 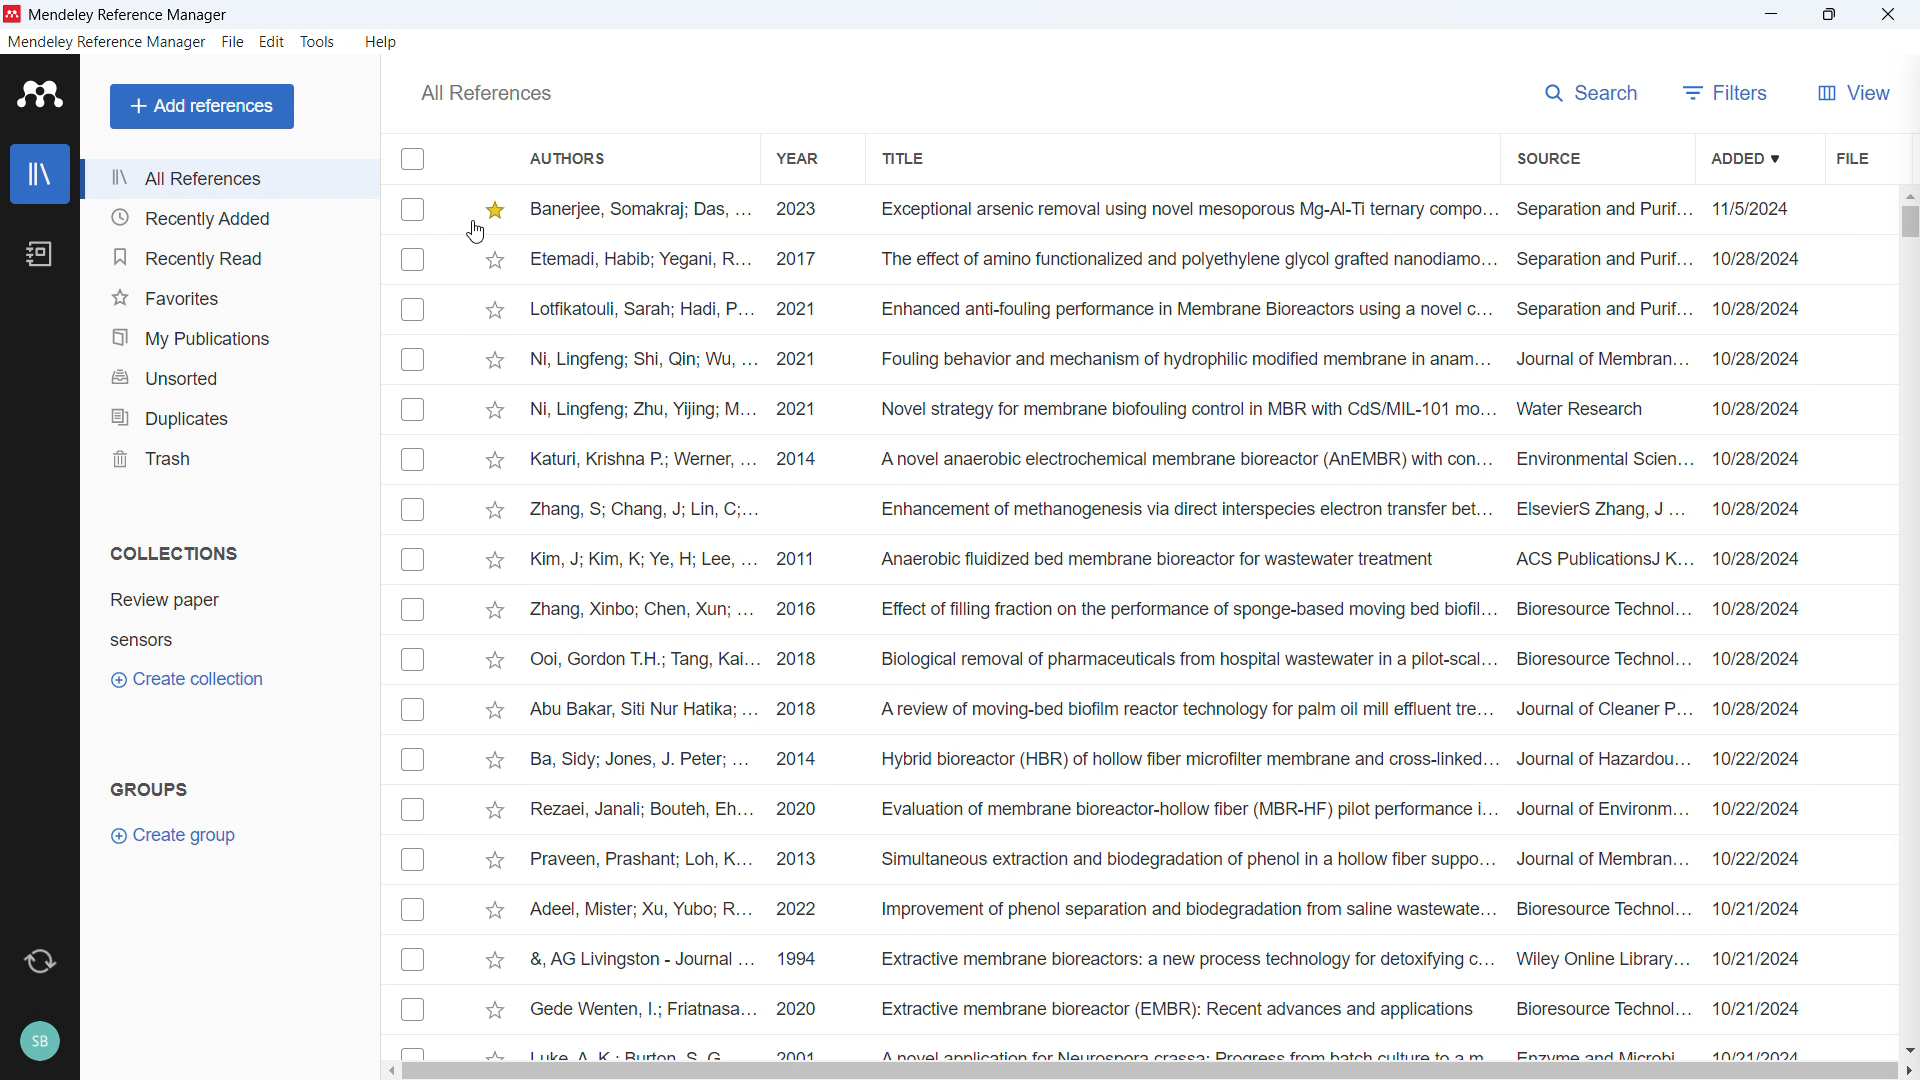 I want to click on Title of individual entries , so click(x=1186, y=626).